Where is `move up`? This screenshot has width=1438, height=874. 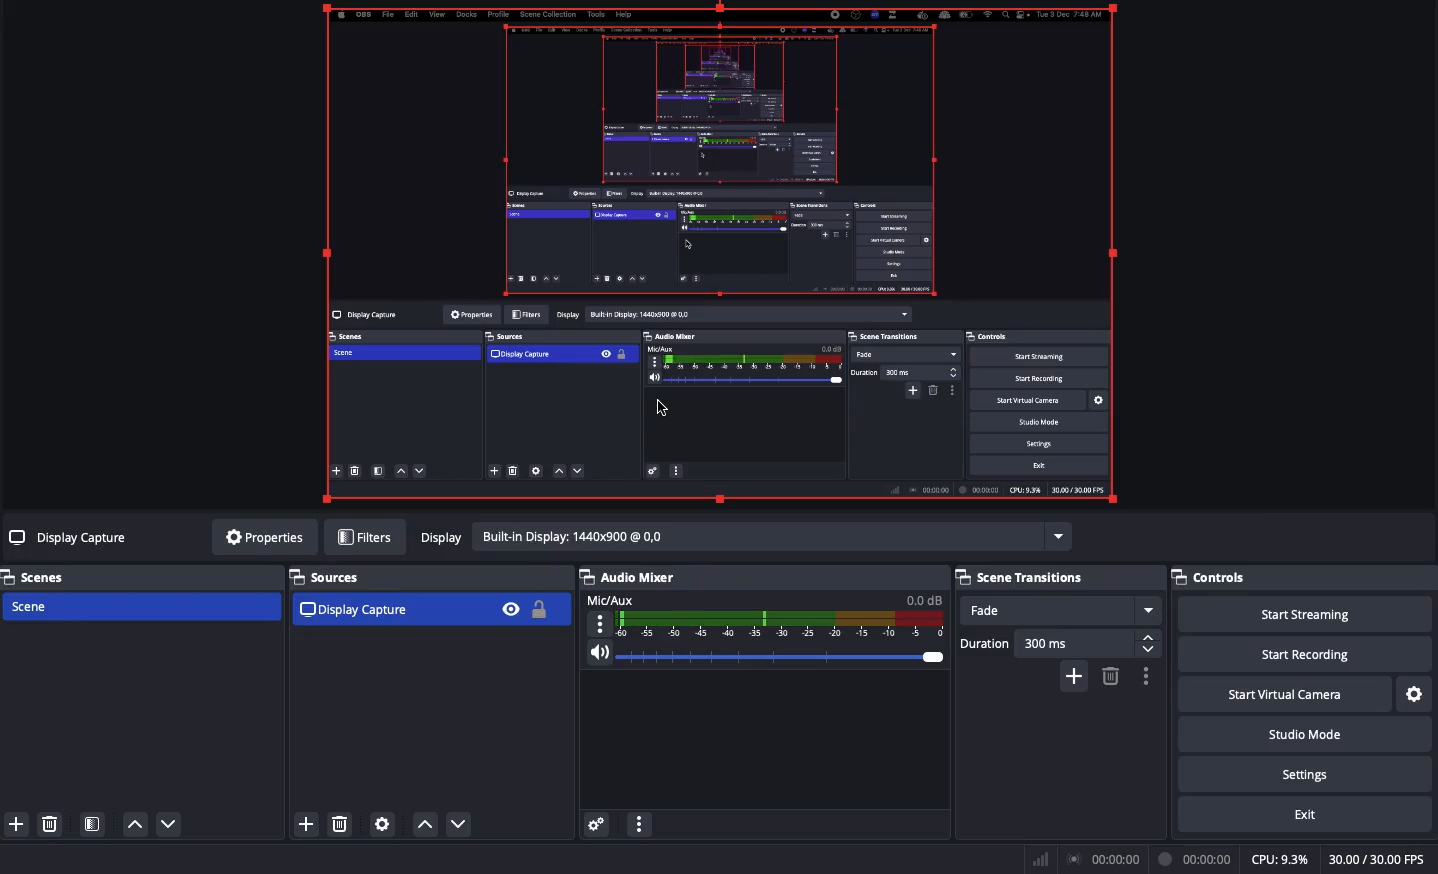
move up is located at coordinates (421, 827).